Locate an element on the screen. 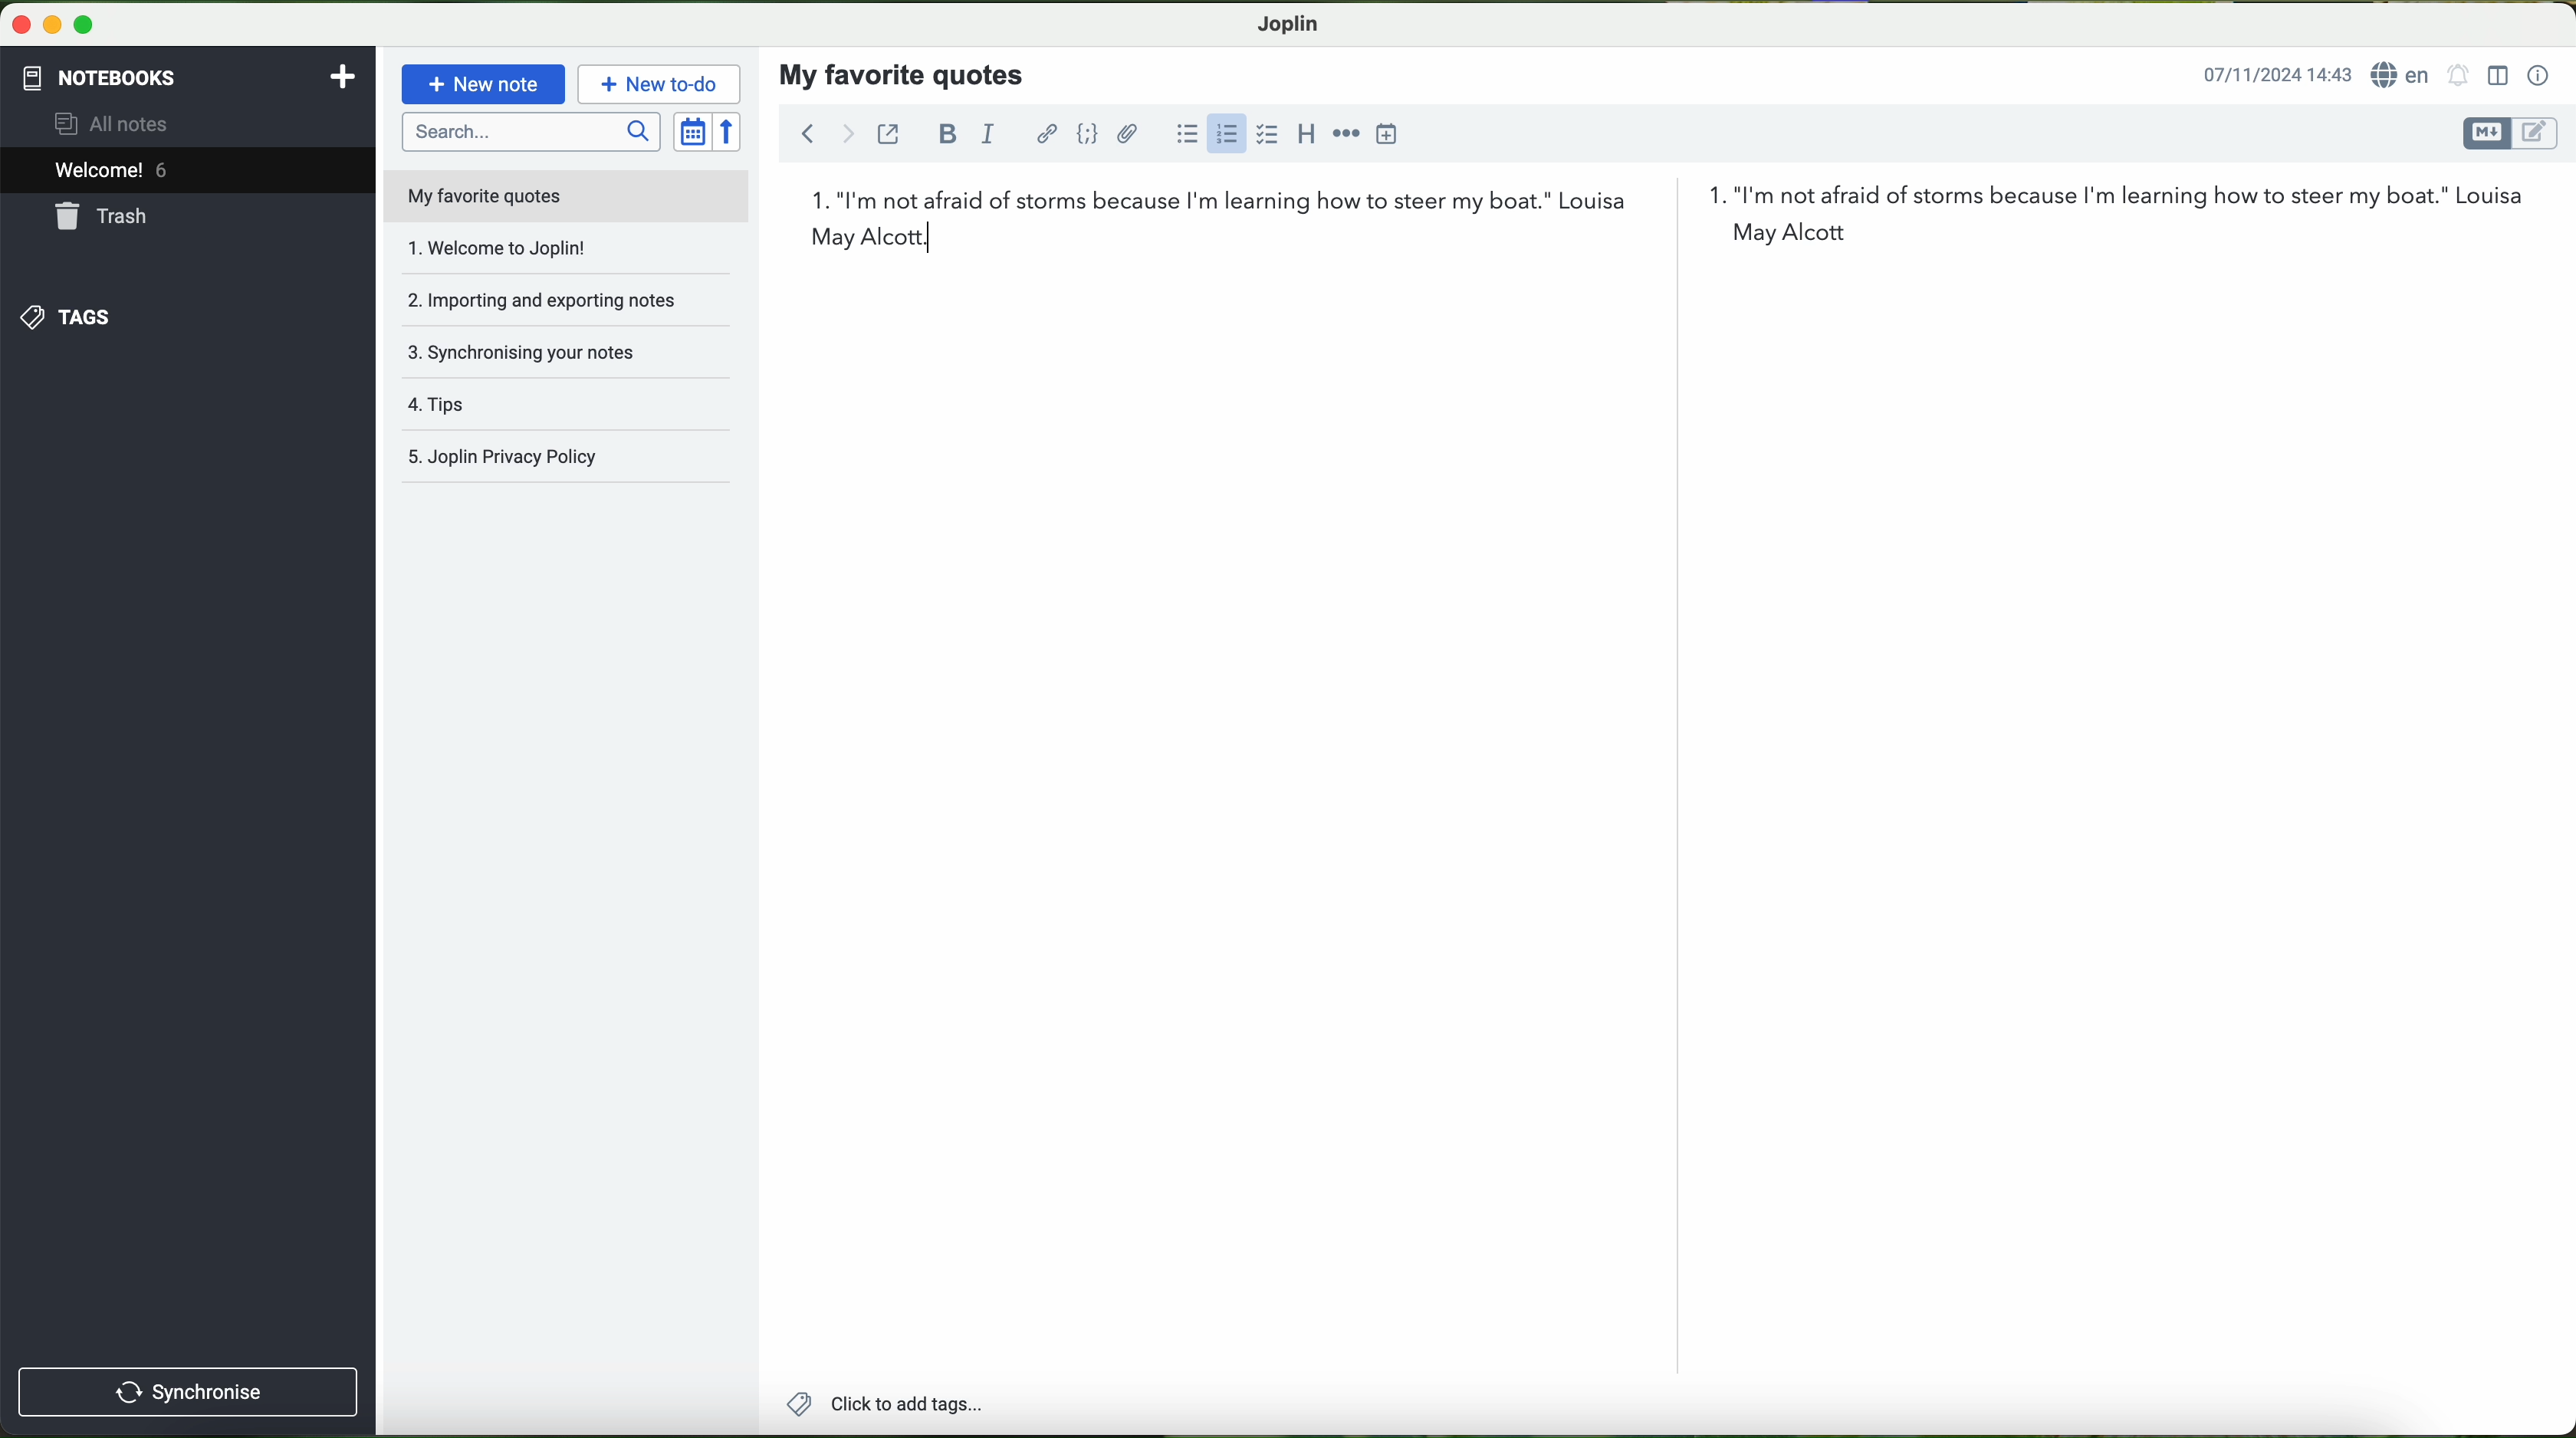  attach files is located at coordinates (1130, 138).